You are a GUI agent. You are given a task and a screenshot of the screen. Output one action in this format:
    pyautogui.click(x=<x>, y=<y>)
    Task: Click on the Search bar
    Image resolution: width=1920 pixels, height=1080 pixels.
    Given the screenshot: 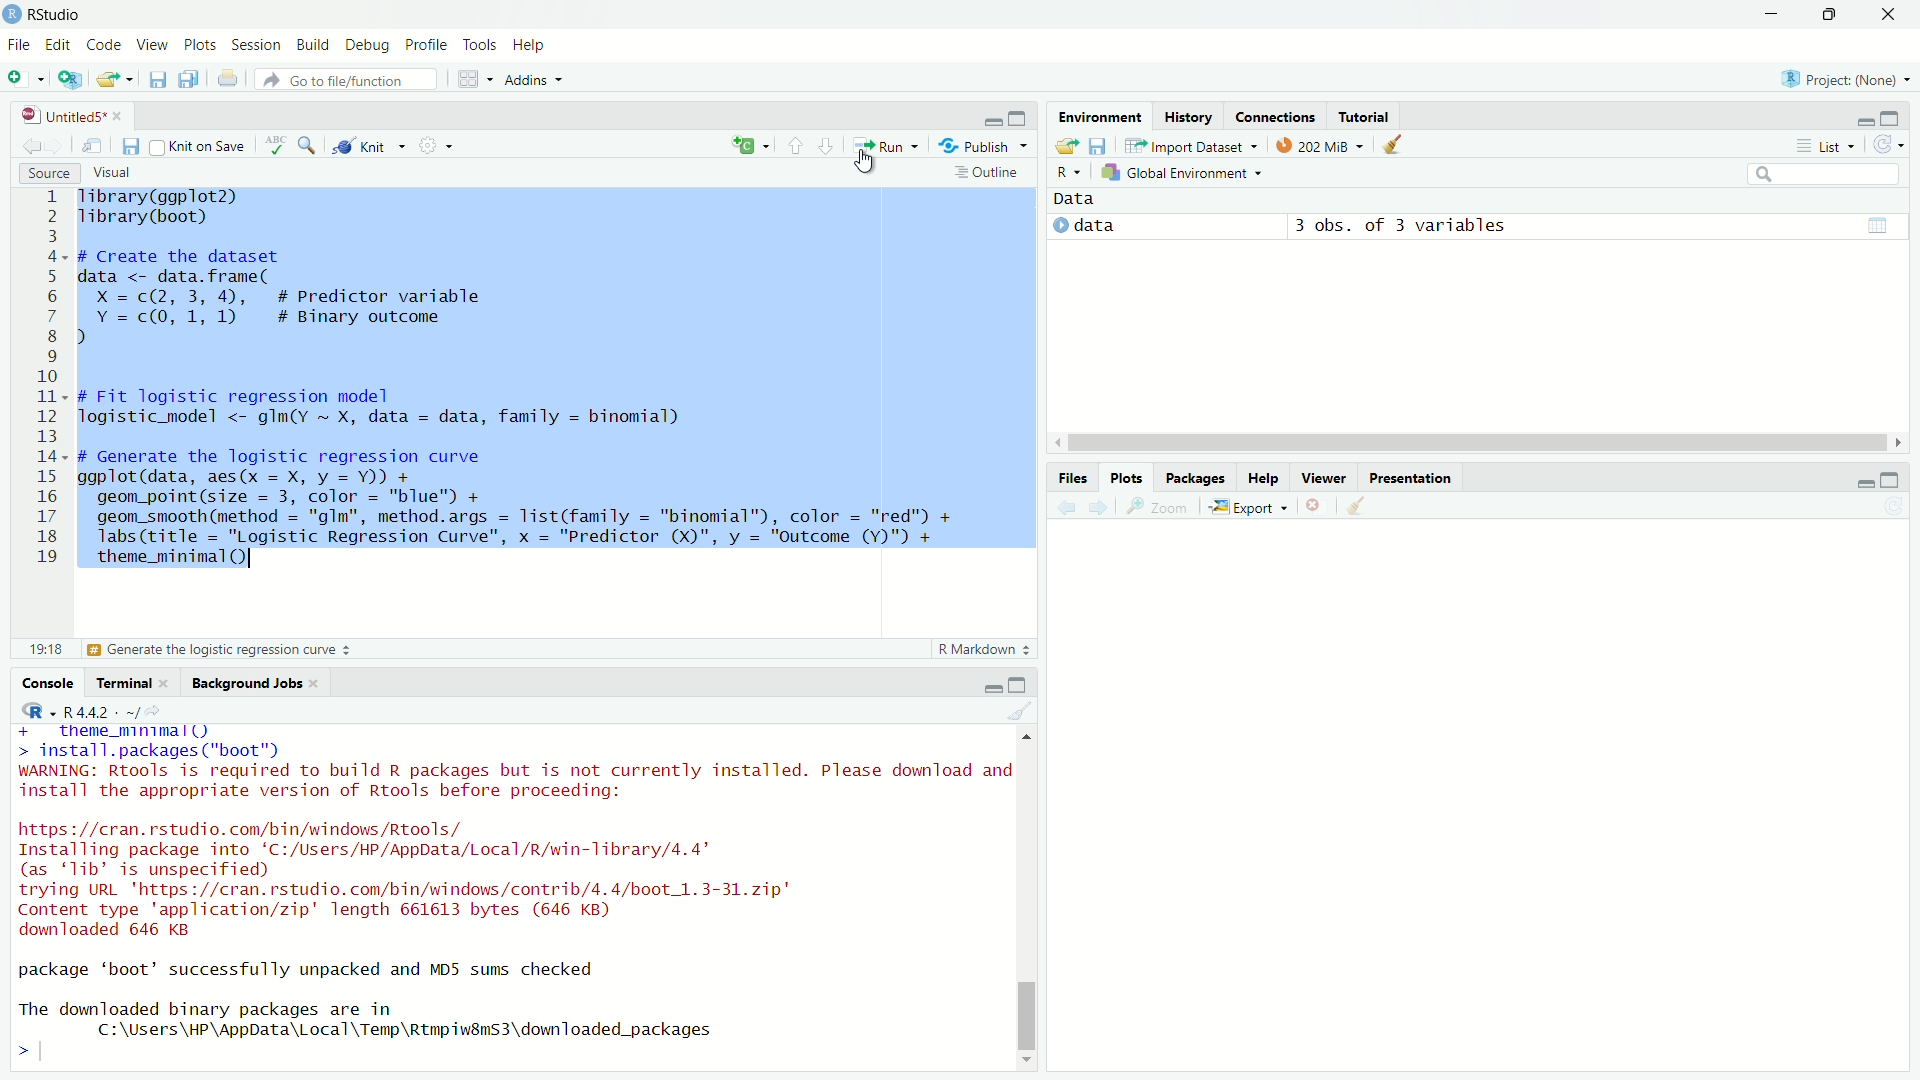 What is the action you would take?
    pyautogui.click(x=1825, y=175)
    